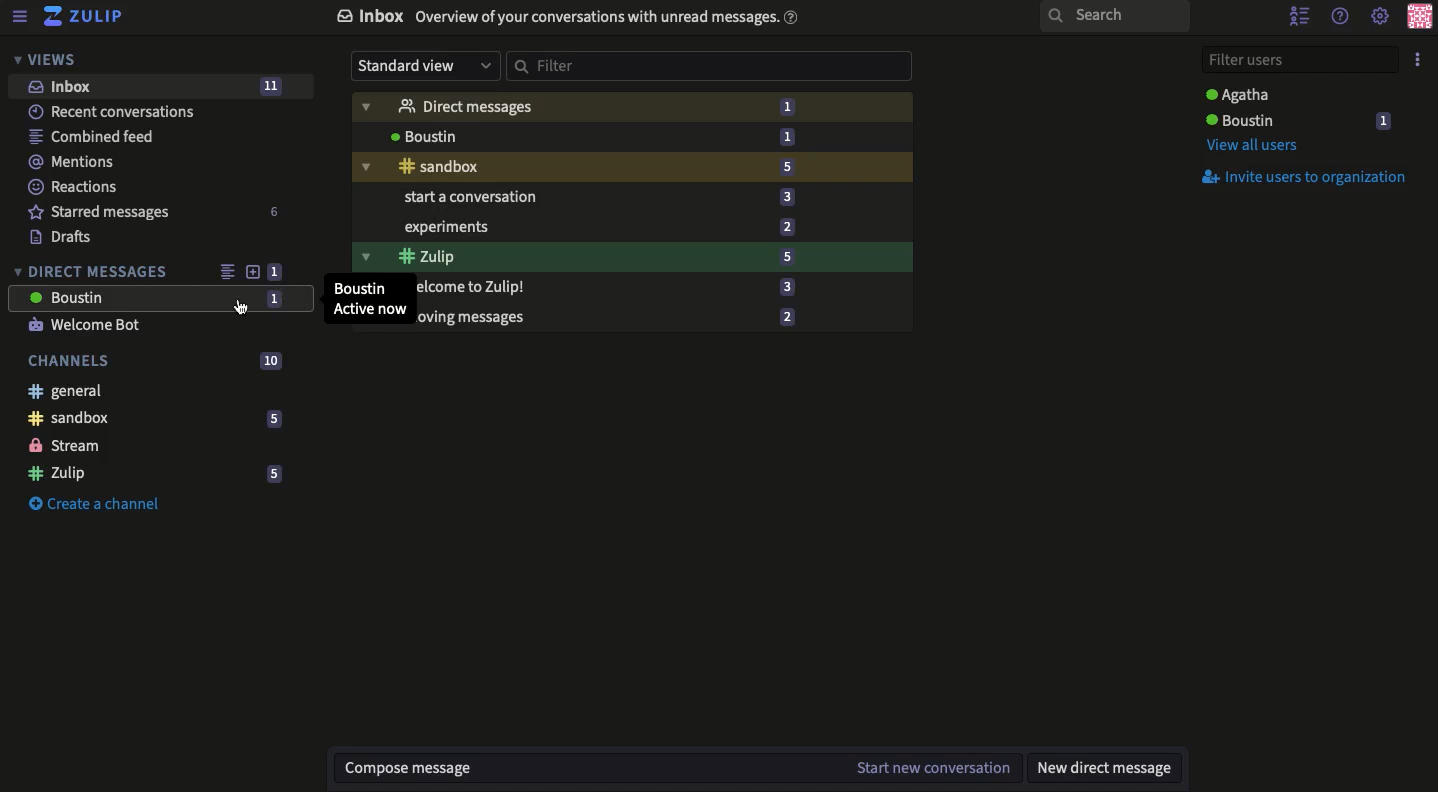  I want to click on Options, so click(1420, 60).